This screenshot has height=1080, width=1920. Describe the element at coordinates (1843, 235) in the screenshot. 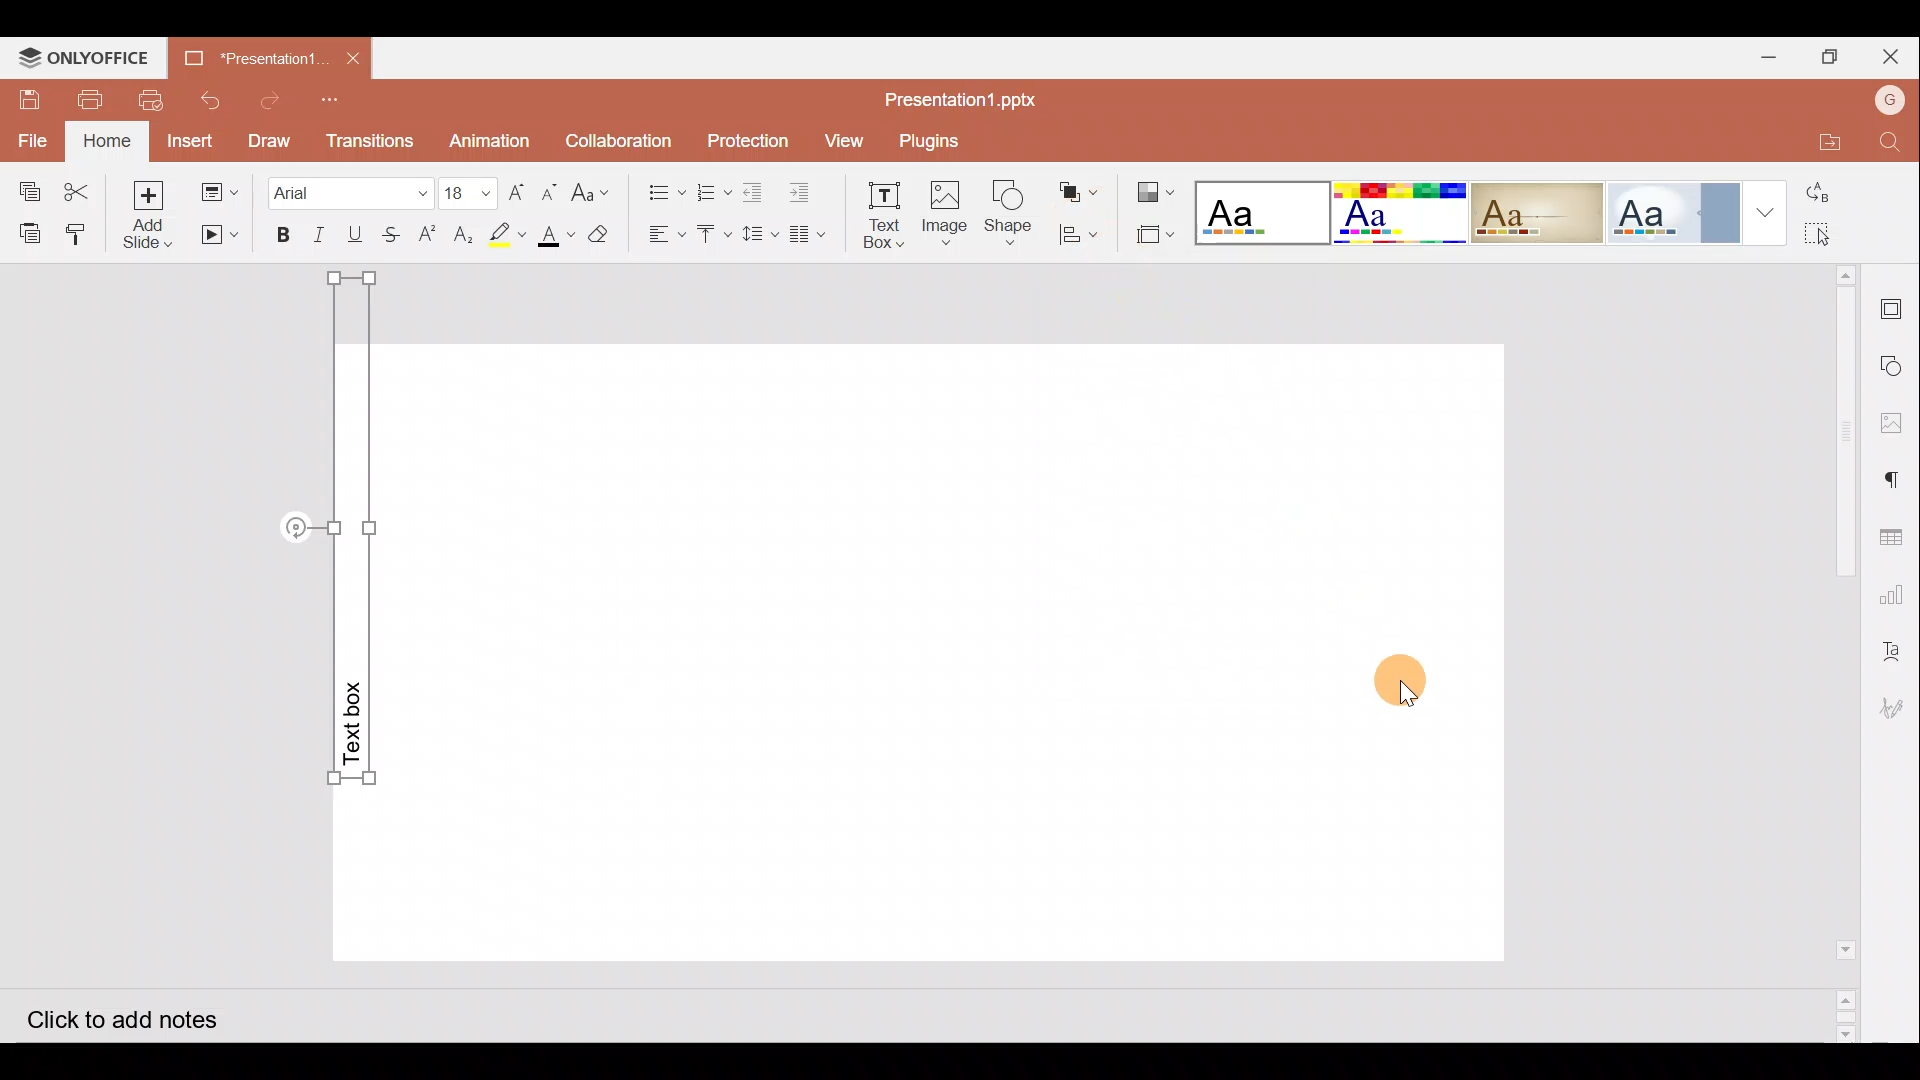

I see `Select all` at that location.